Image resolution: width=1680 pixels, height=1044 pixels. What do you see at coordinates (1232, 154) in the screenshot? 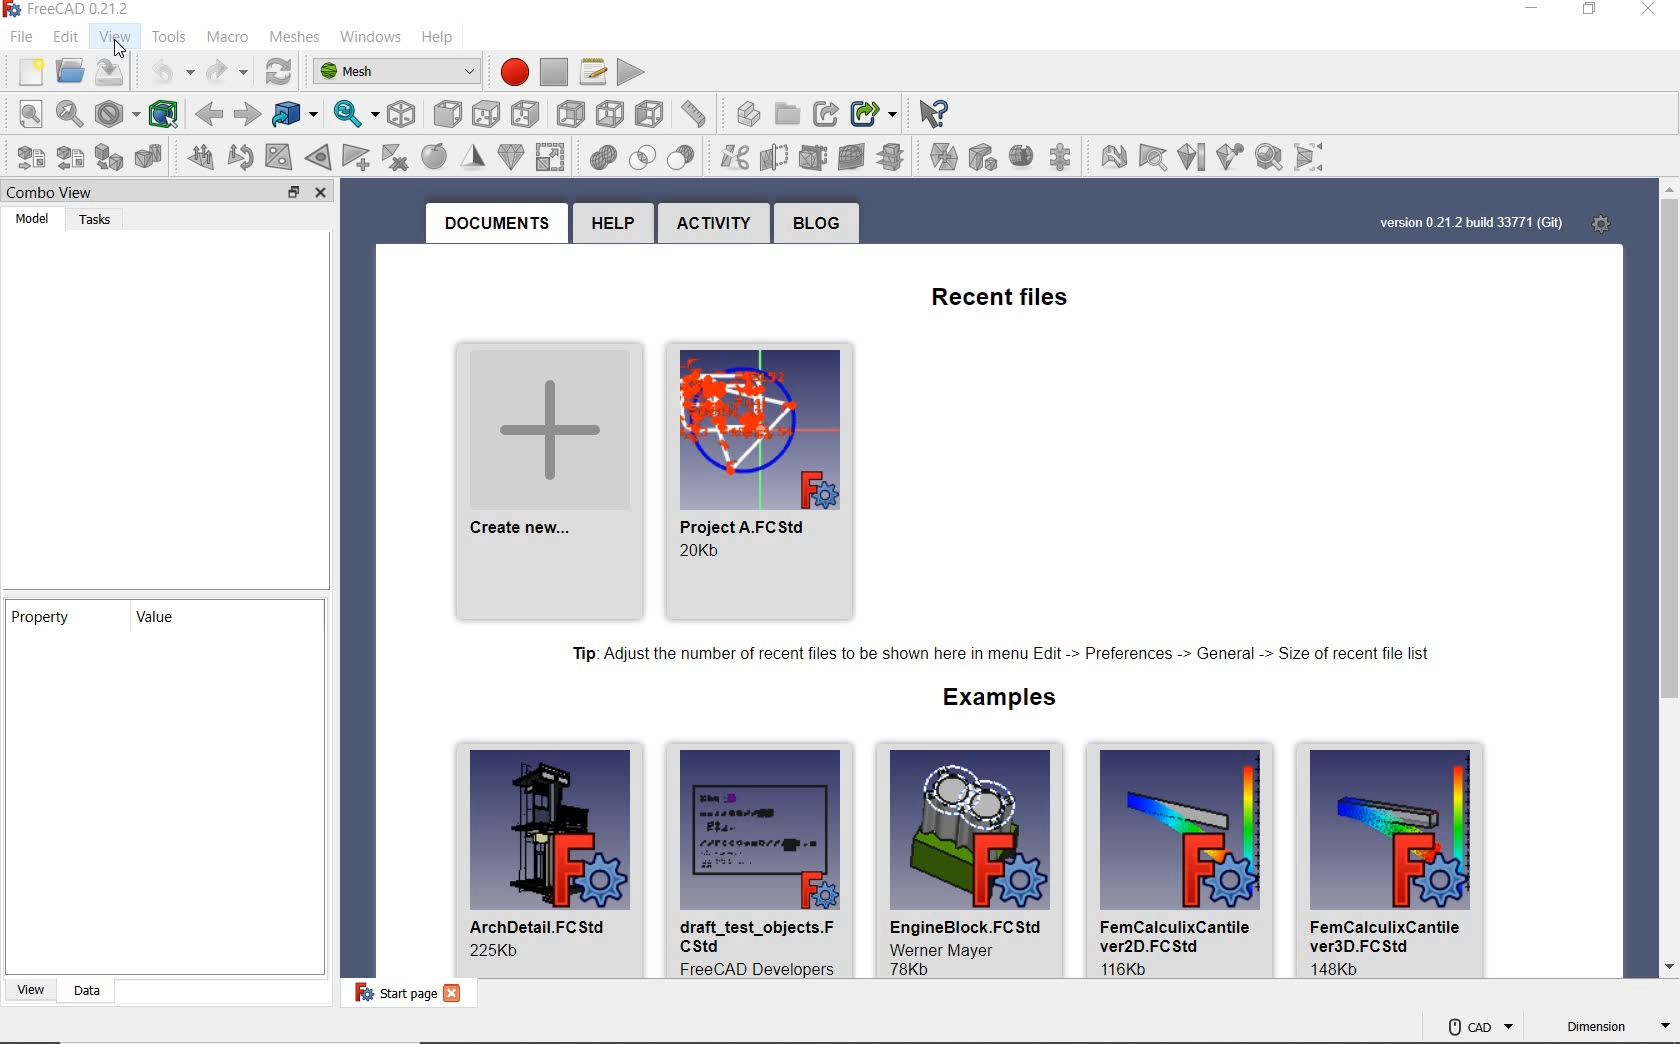
I see `curvature info` at bounding box center [1232, 154].